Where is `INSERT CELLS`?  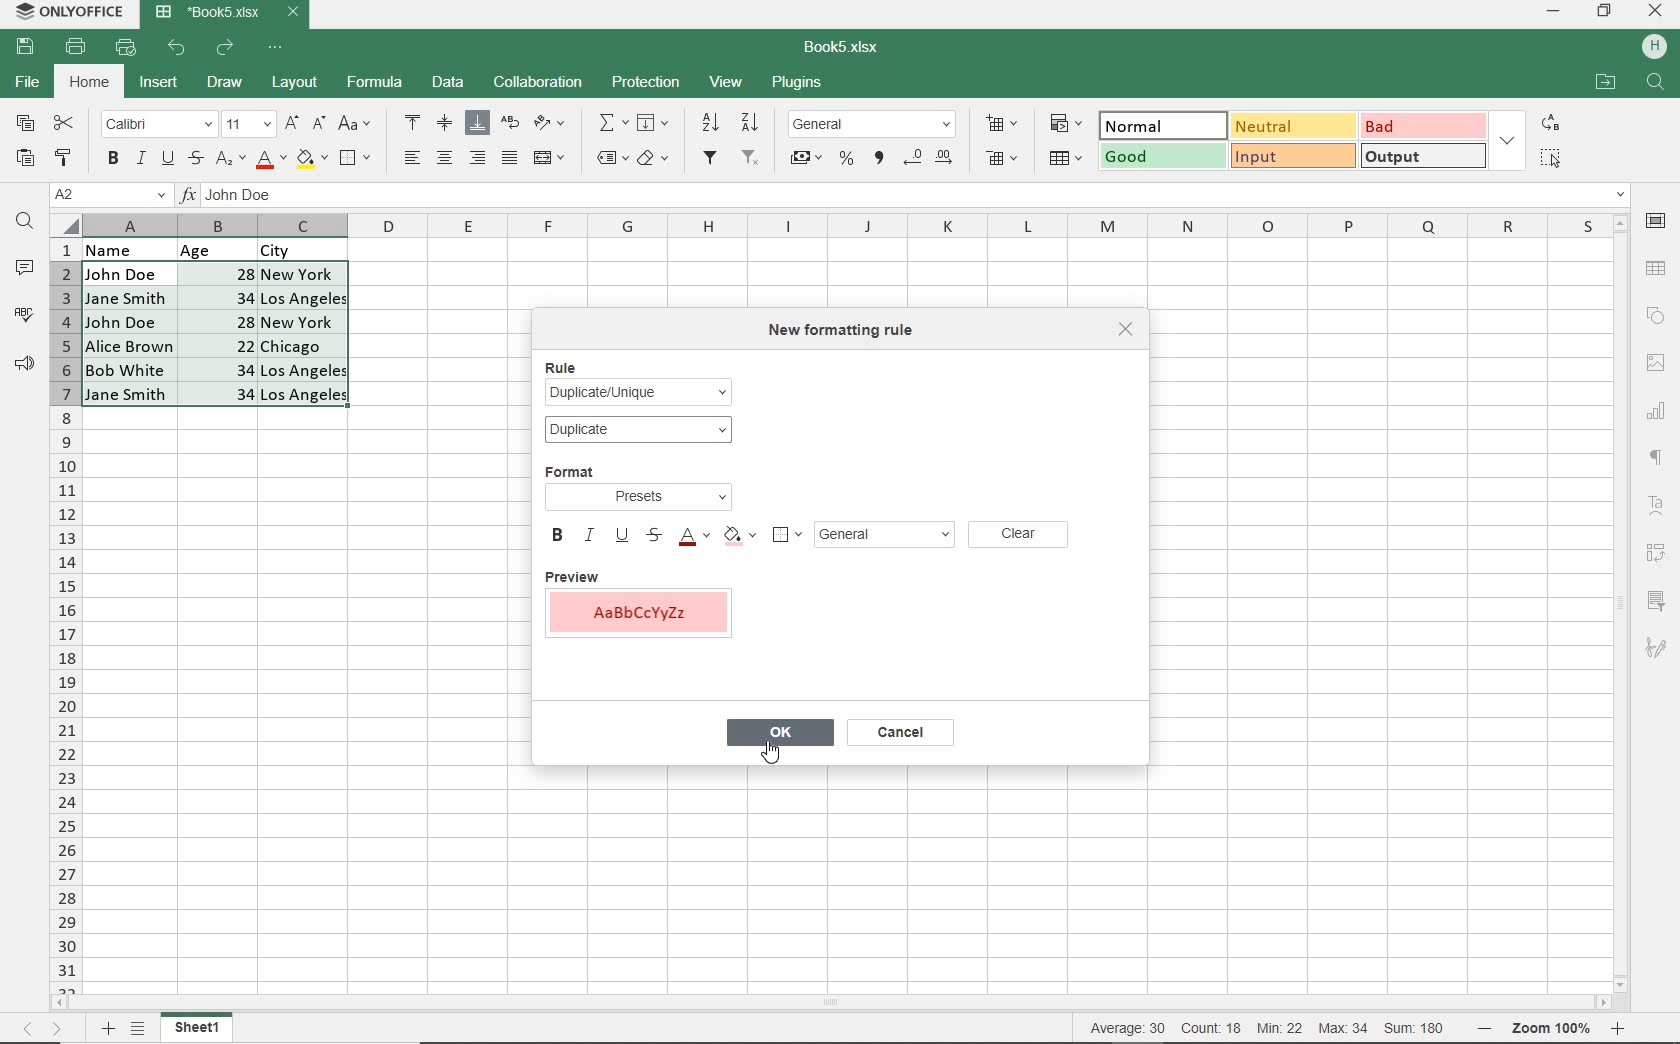 INSERT CELLS is located at coordinates (1006, 122).